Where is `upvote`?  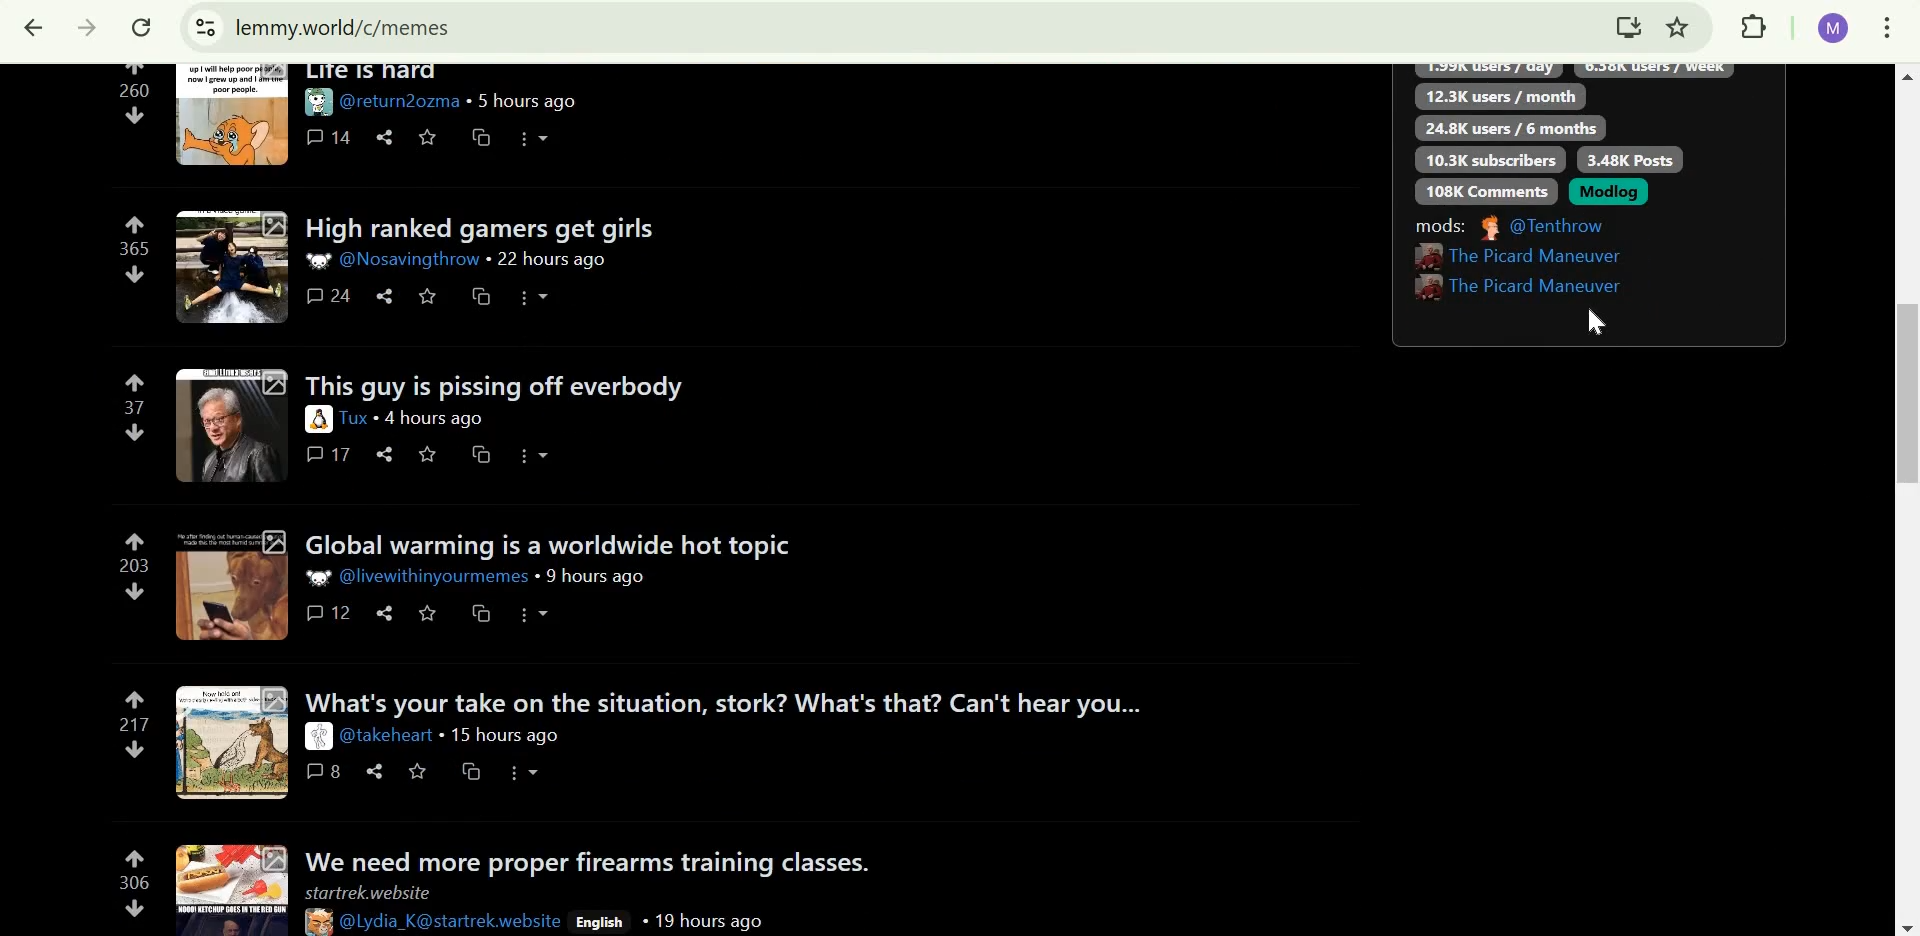
upvote is located at coordinates (136, 698).